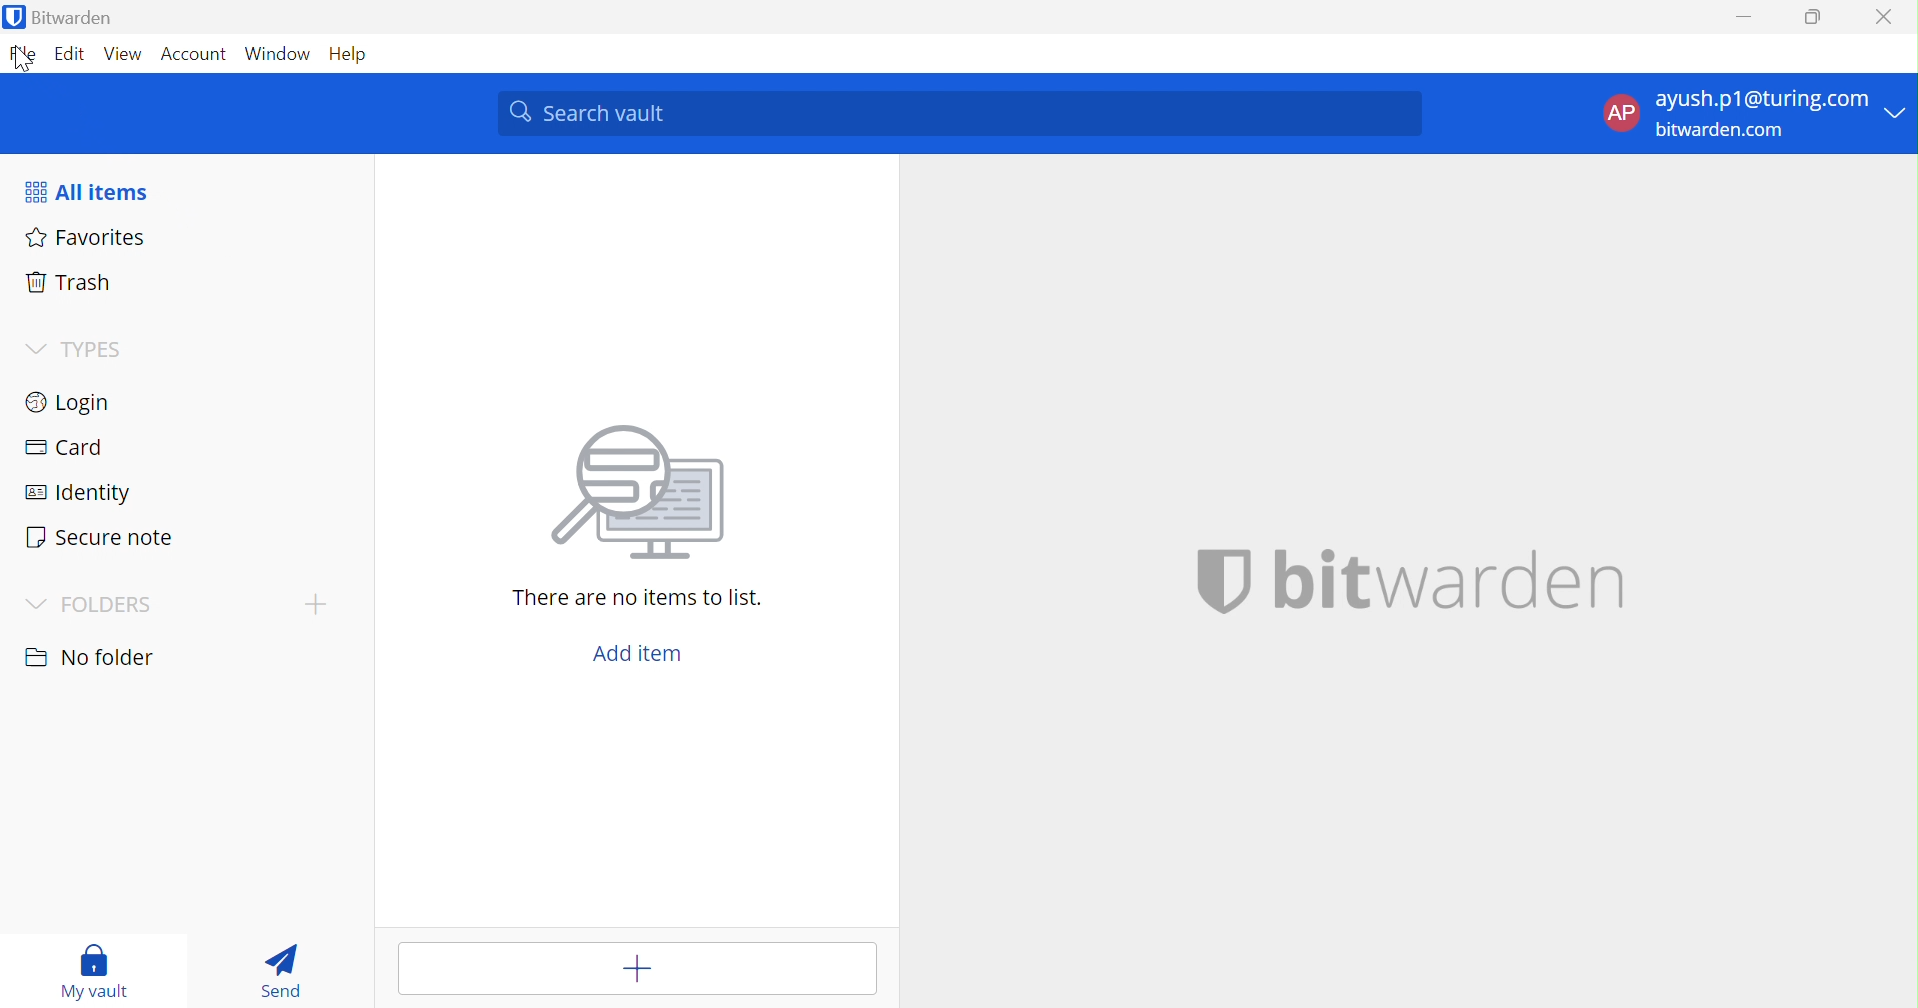 The width and height of the screenshot is (1918, 1008). I want to click on FOLDERS, so click(106, 607).